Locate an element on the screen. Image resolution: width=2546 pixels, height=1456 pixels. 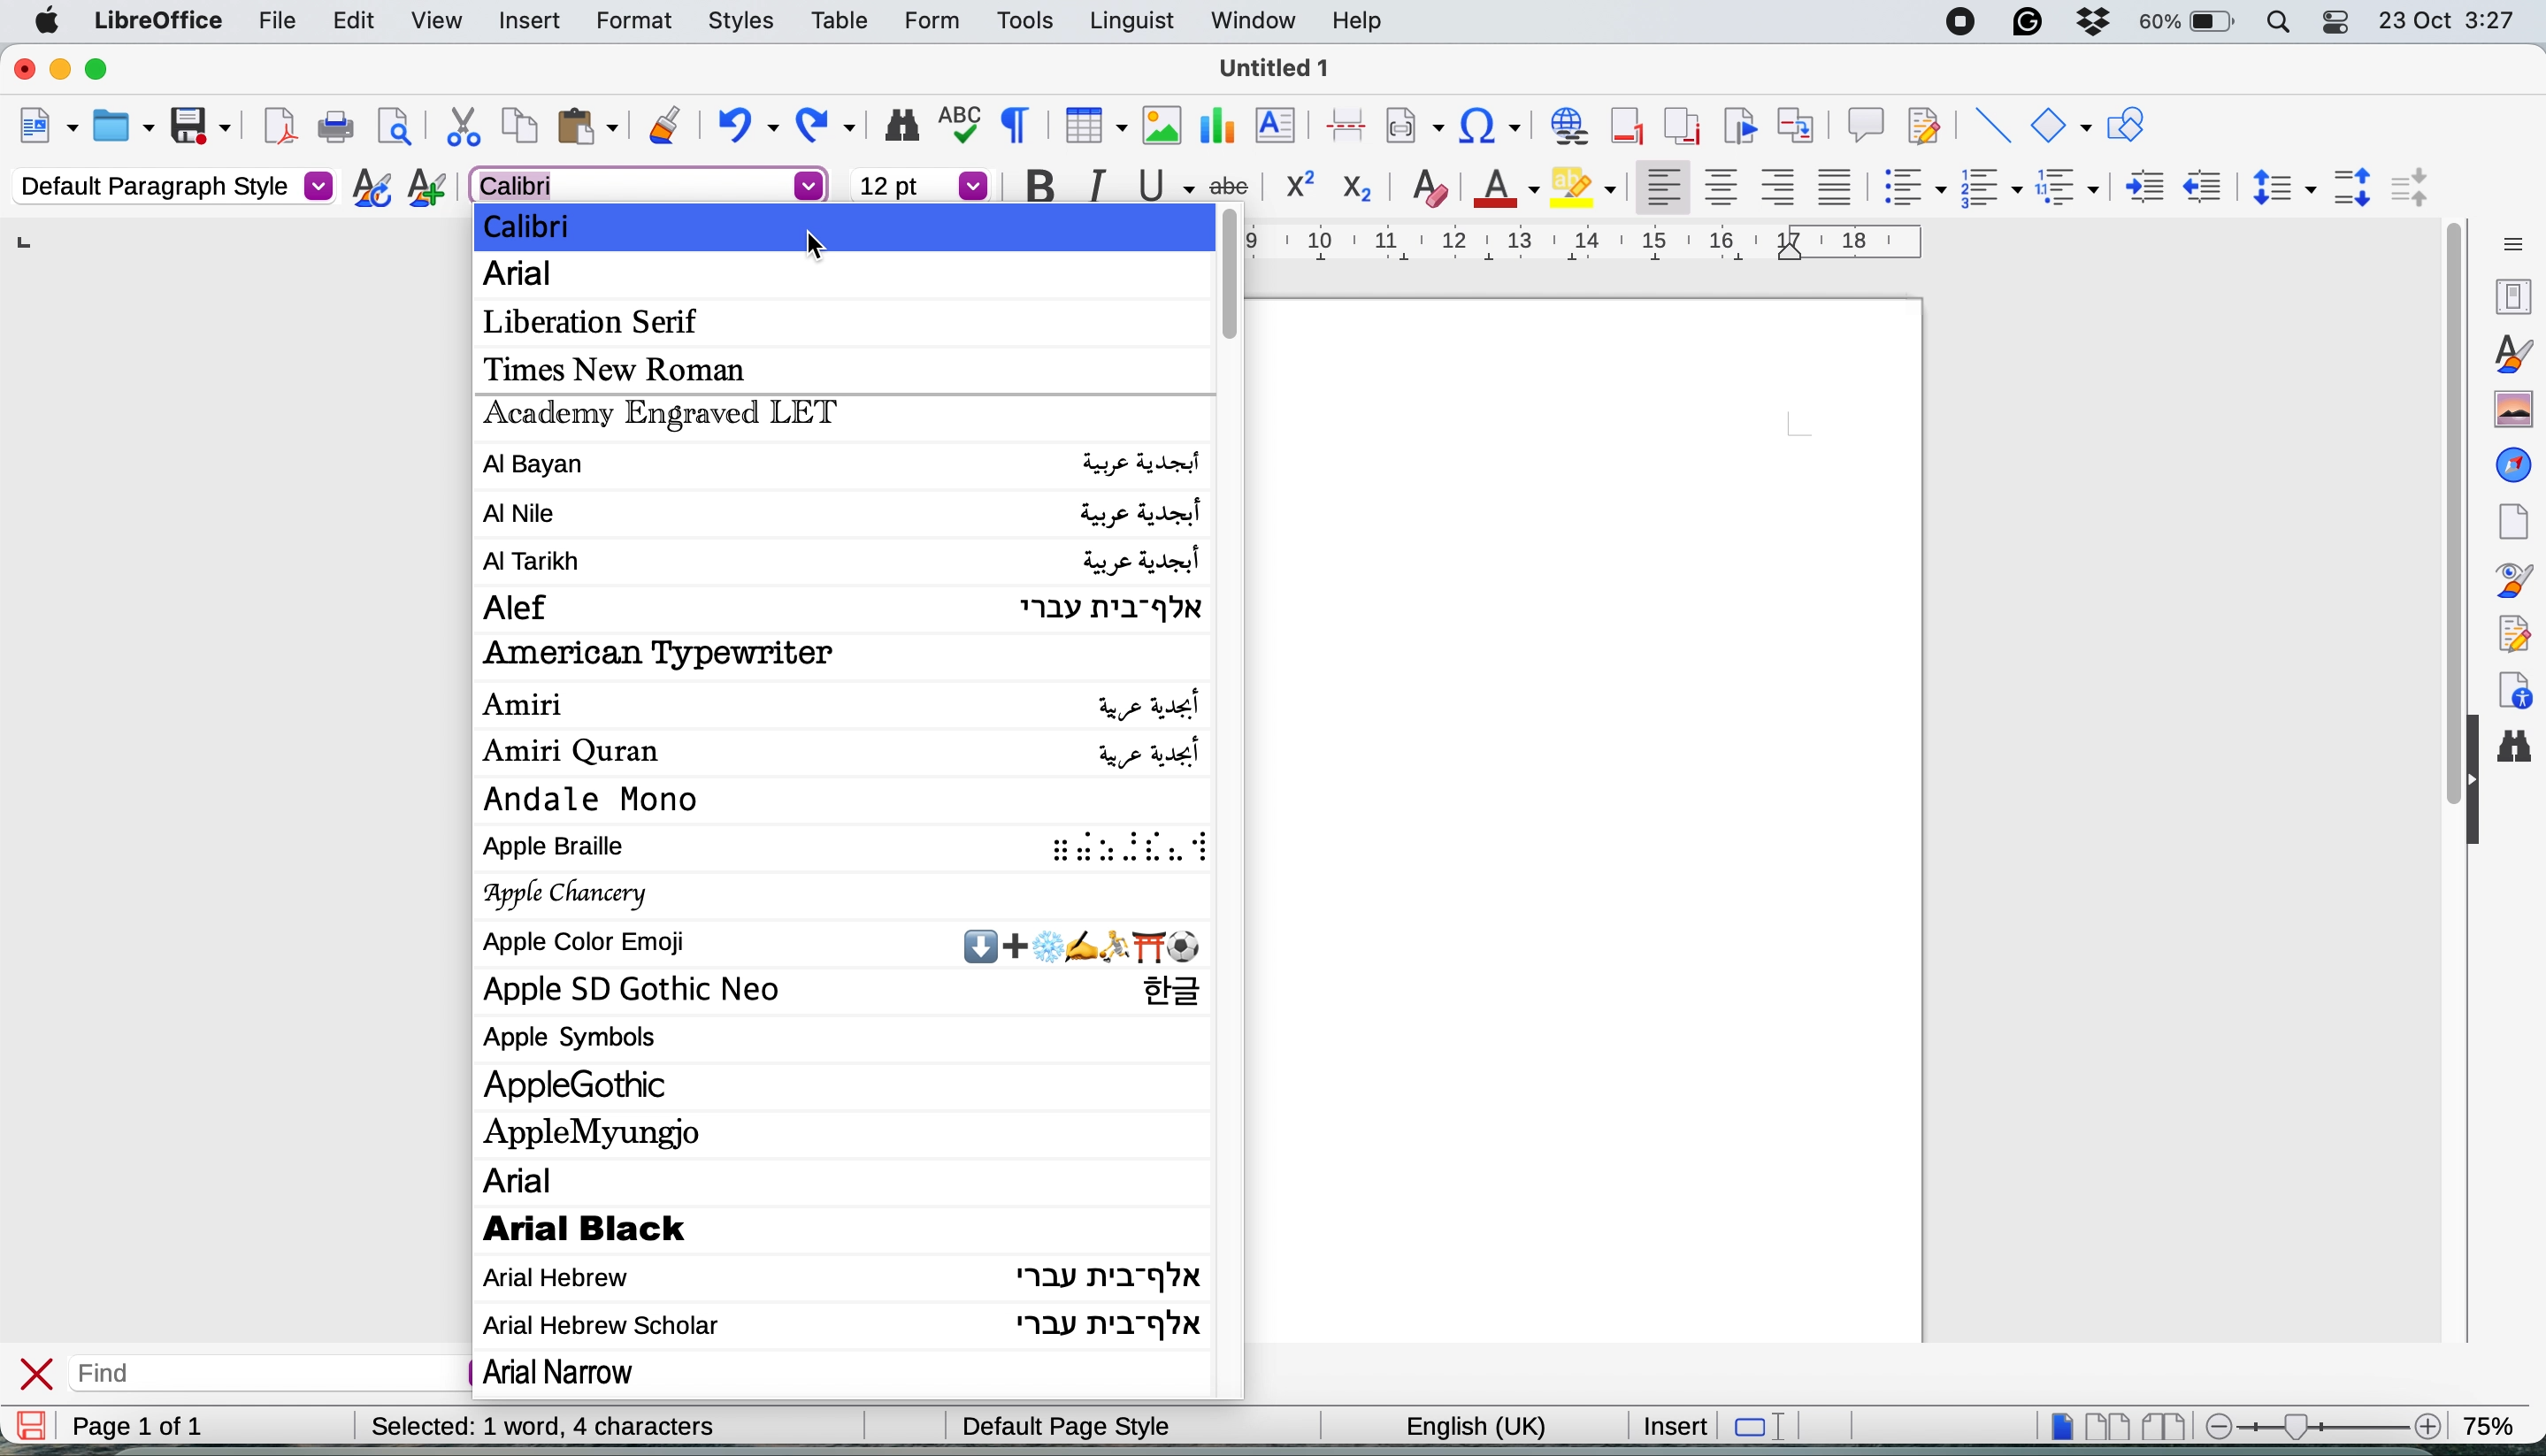
sub script is located at coordinates (1360, 186).